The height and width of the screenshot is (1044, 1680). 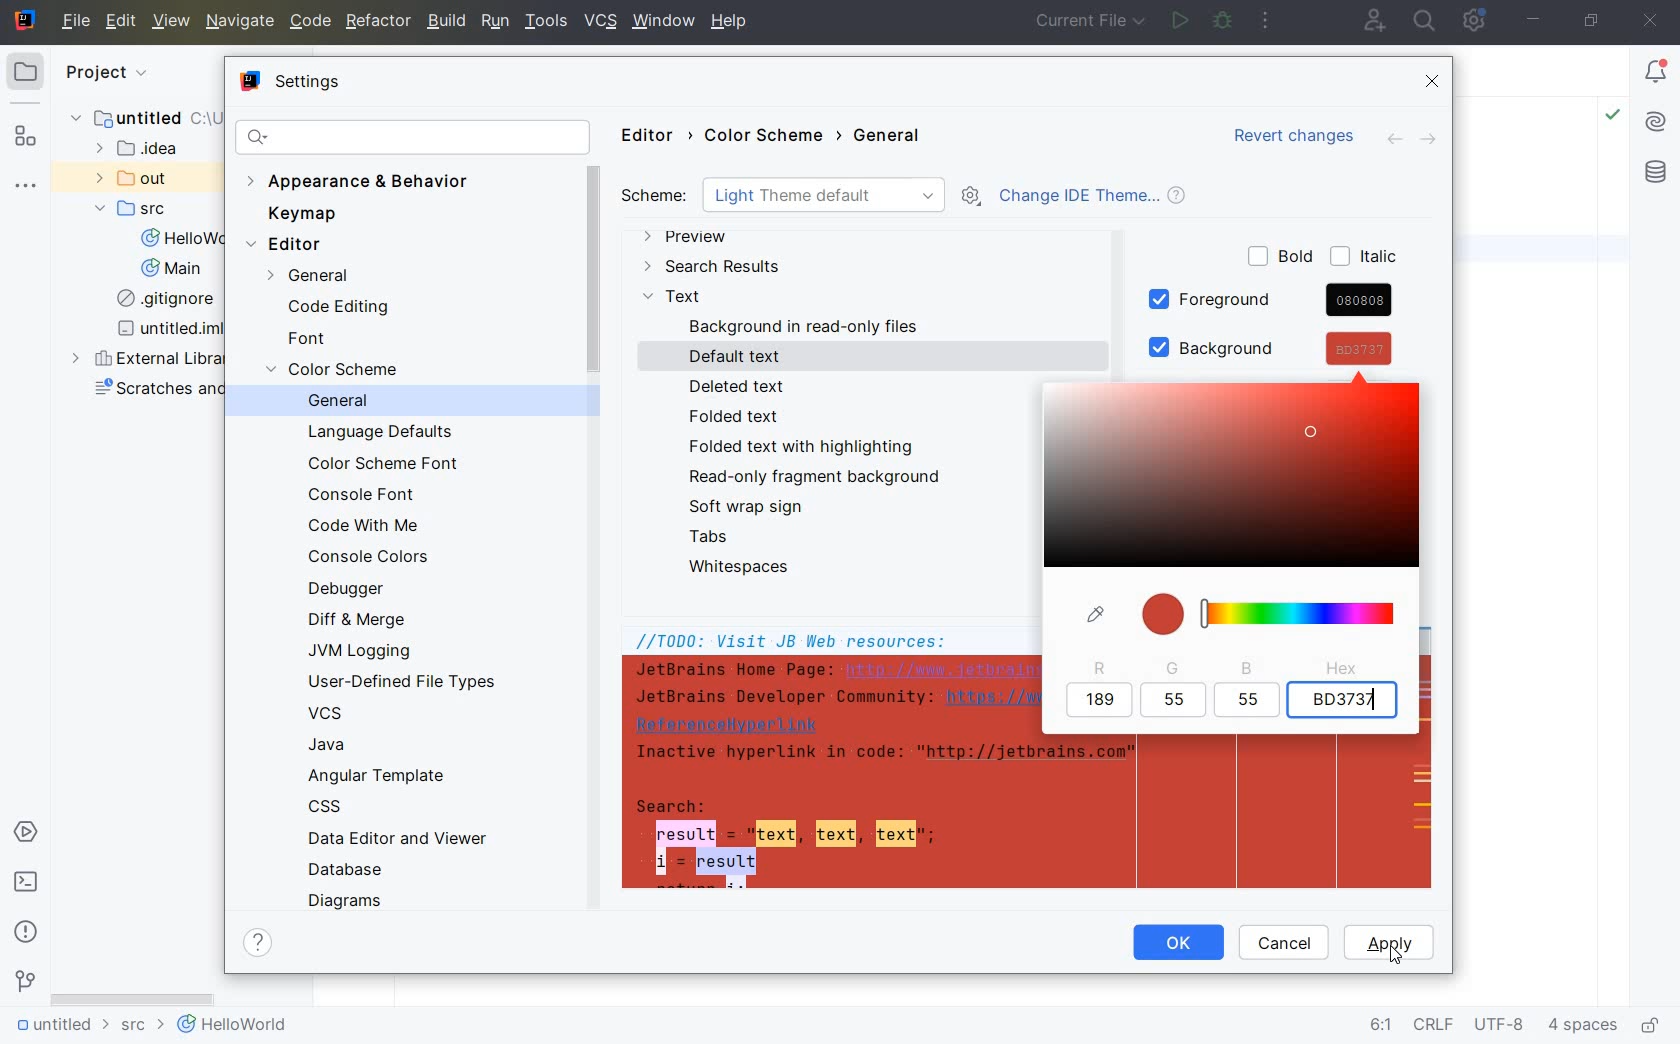 I want to click on FOREGROUND, so click(x=1271, y=301).